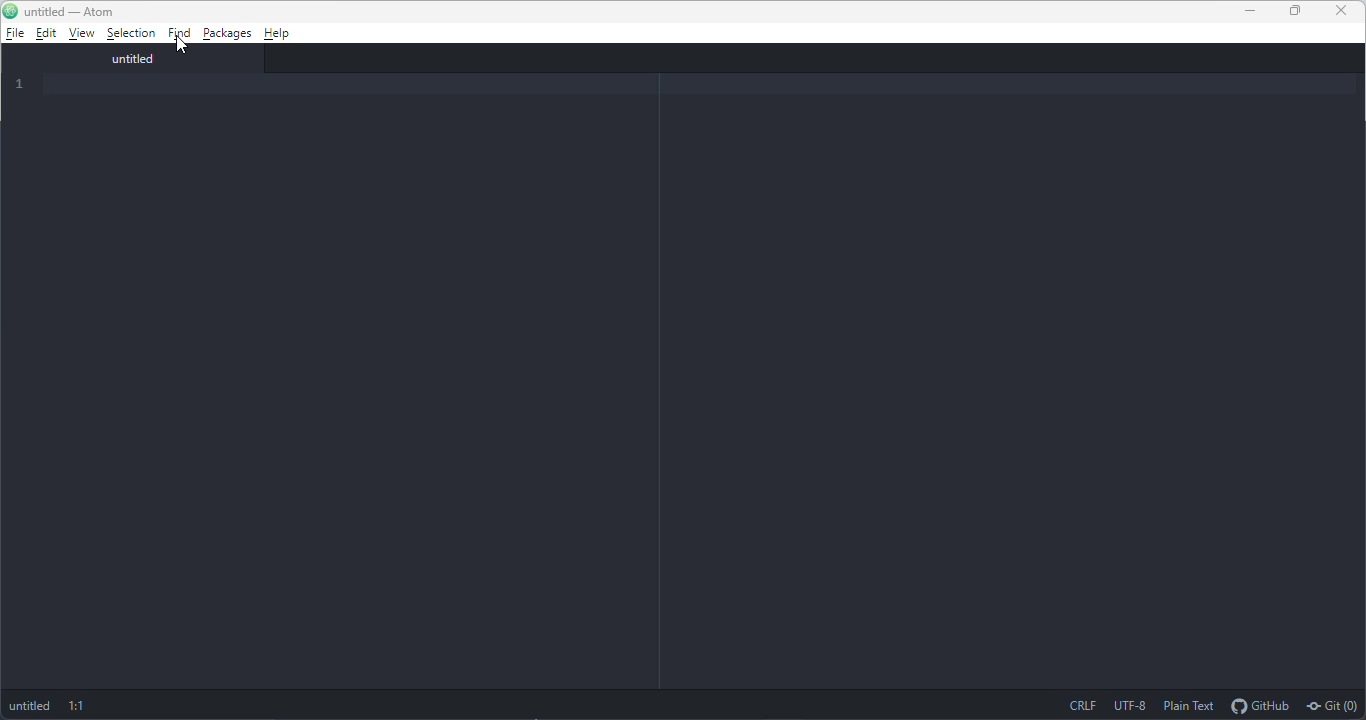 The width and height of the screenshot is (1366, 720). Describe the element at coordinates (79, 34) in the screenshot. I see `view` at that location.